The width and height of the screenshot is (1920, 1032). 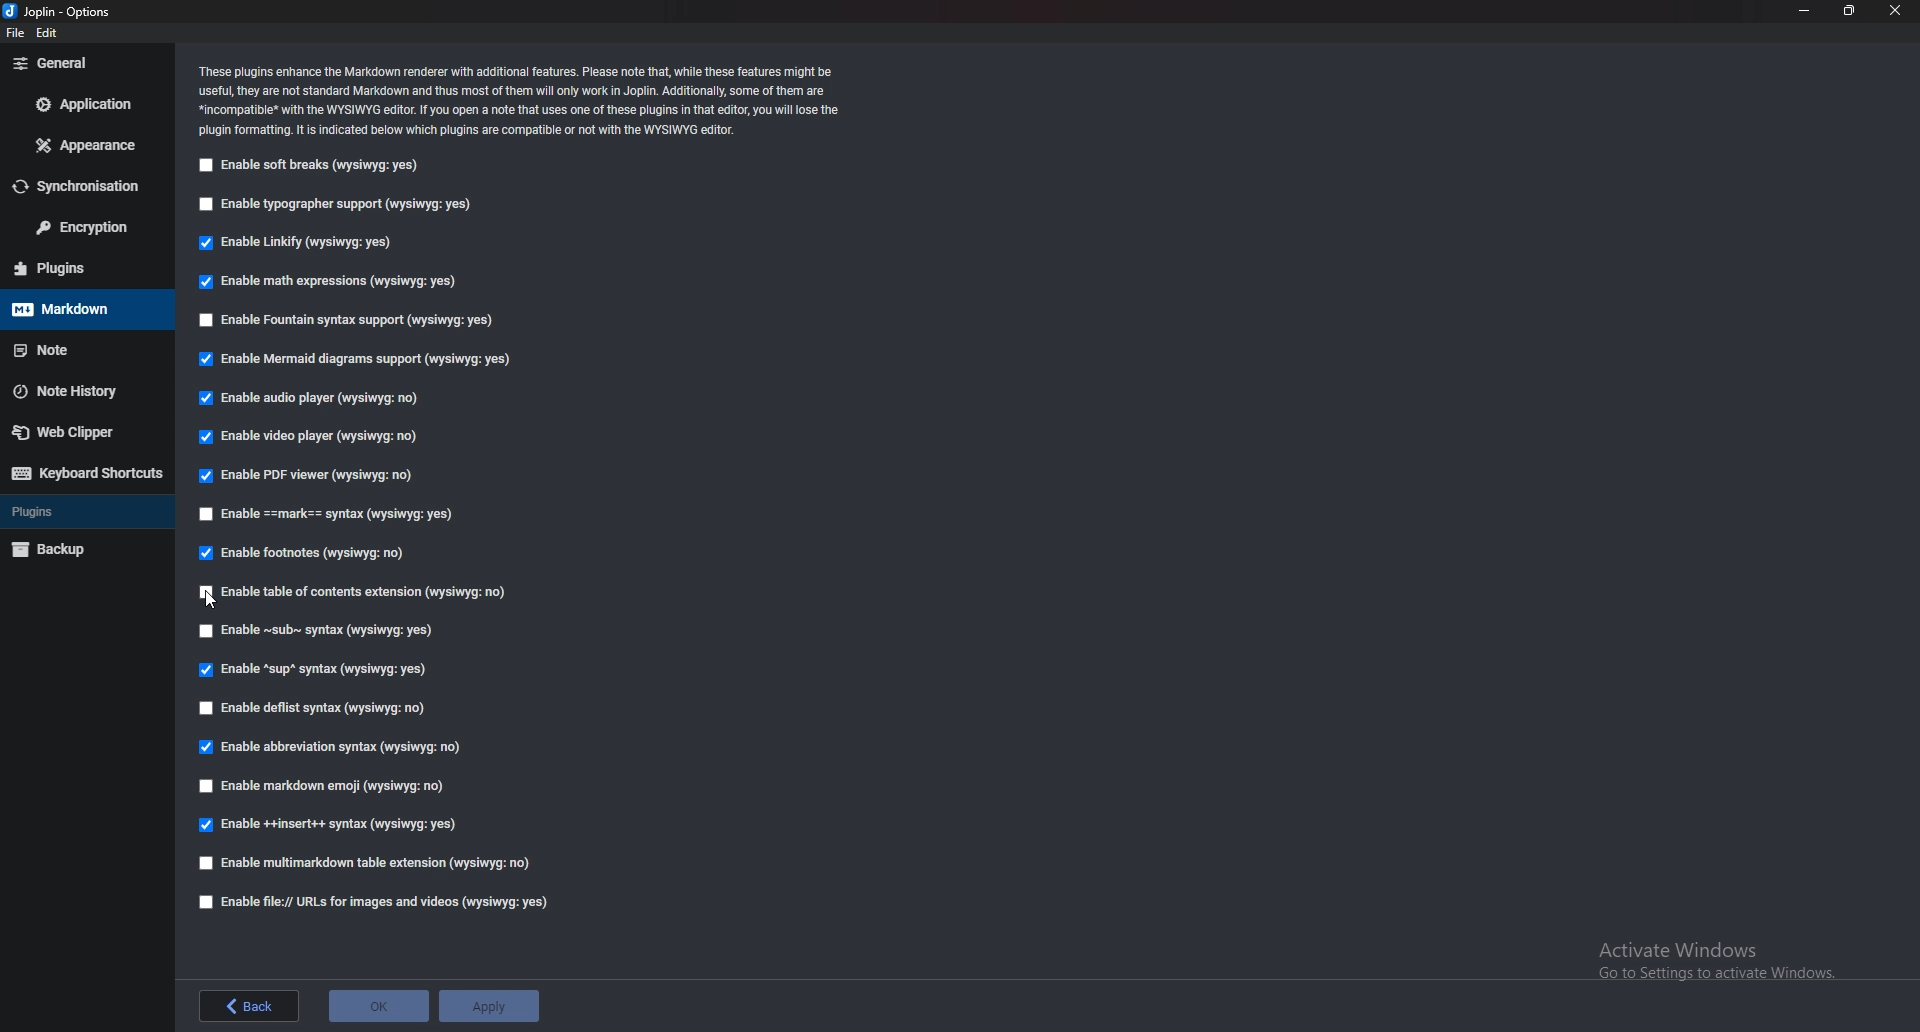 What do you see at coordinates (332, 517) in the screenshot?
I see `Enable Mark Syntax` at bounding box center [332, 517].